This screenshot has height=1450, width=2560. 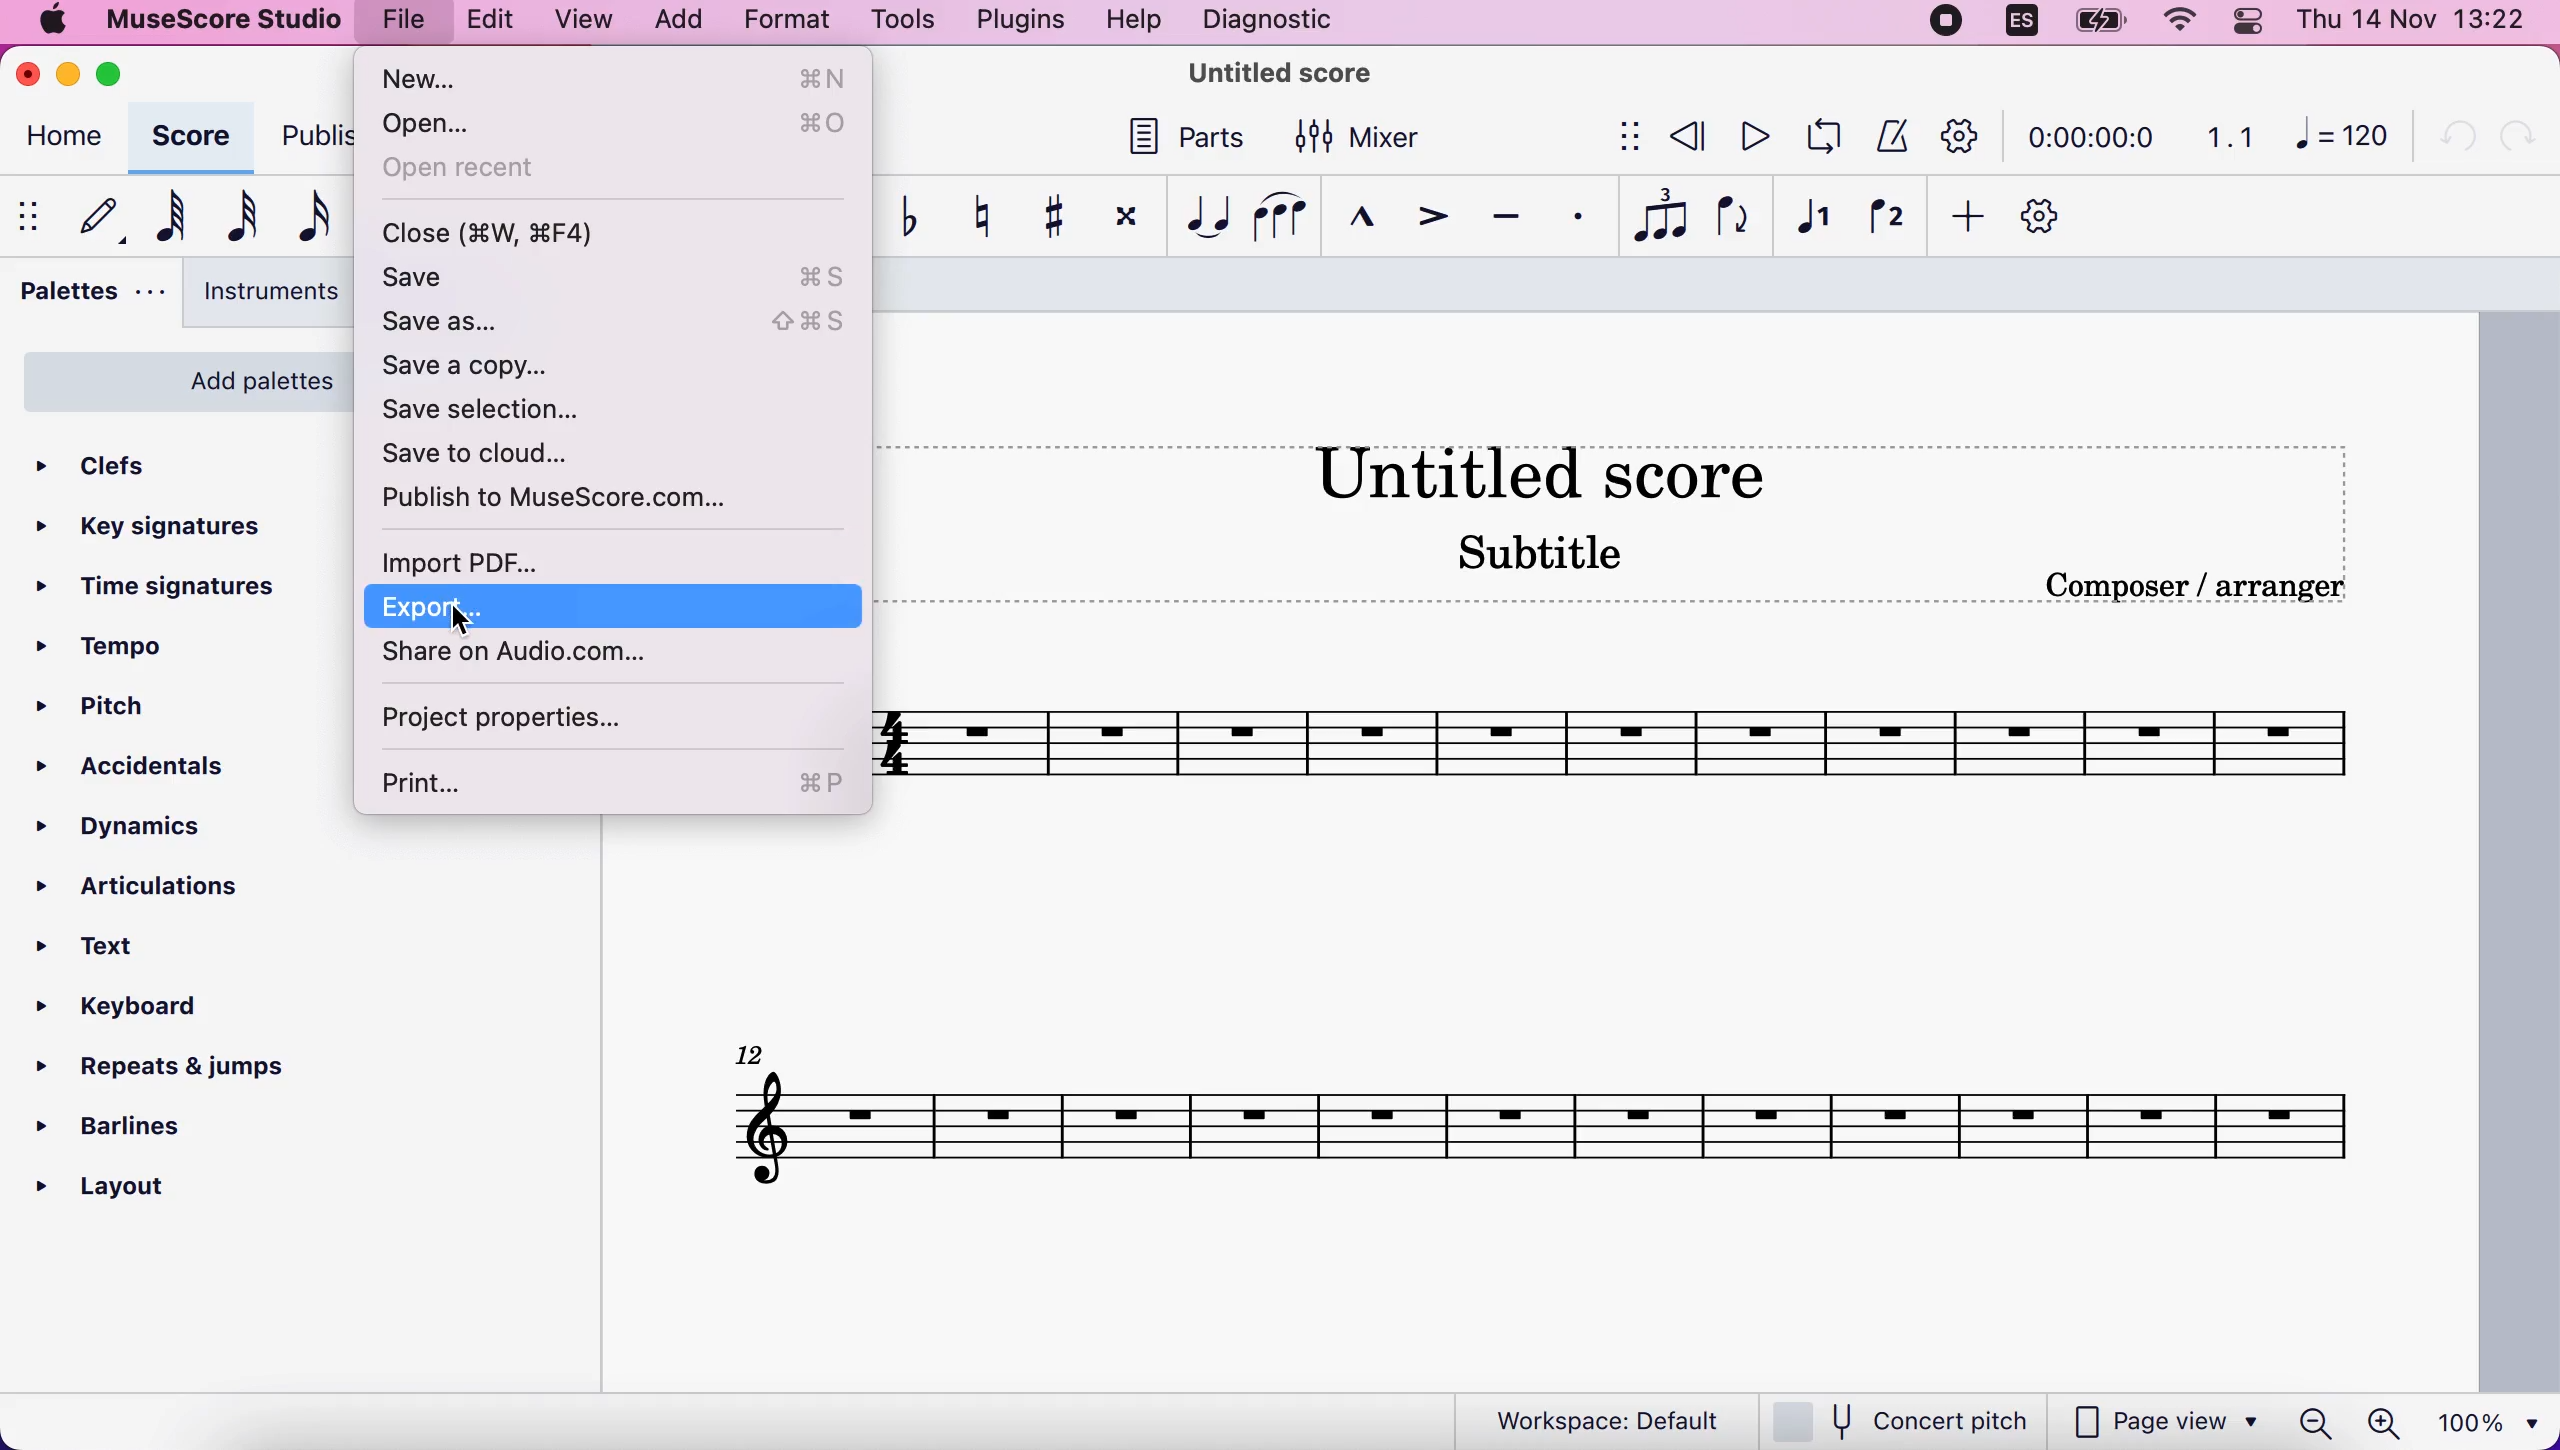 What do you see at coordinates (2013, 22) in the screenshot?
I see `language` at bounding box center [2013, 22].